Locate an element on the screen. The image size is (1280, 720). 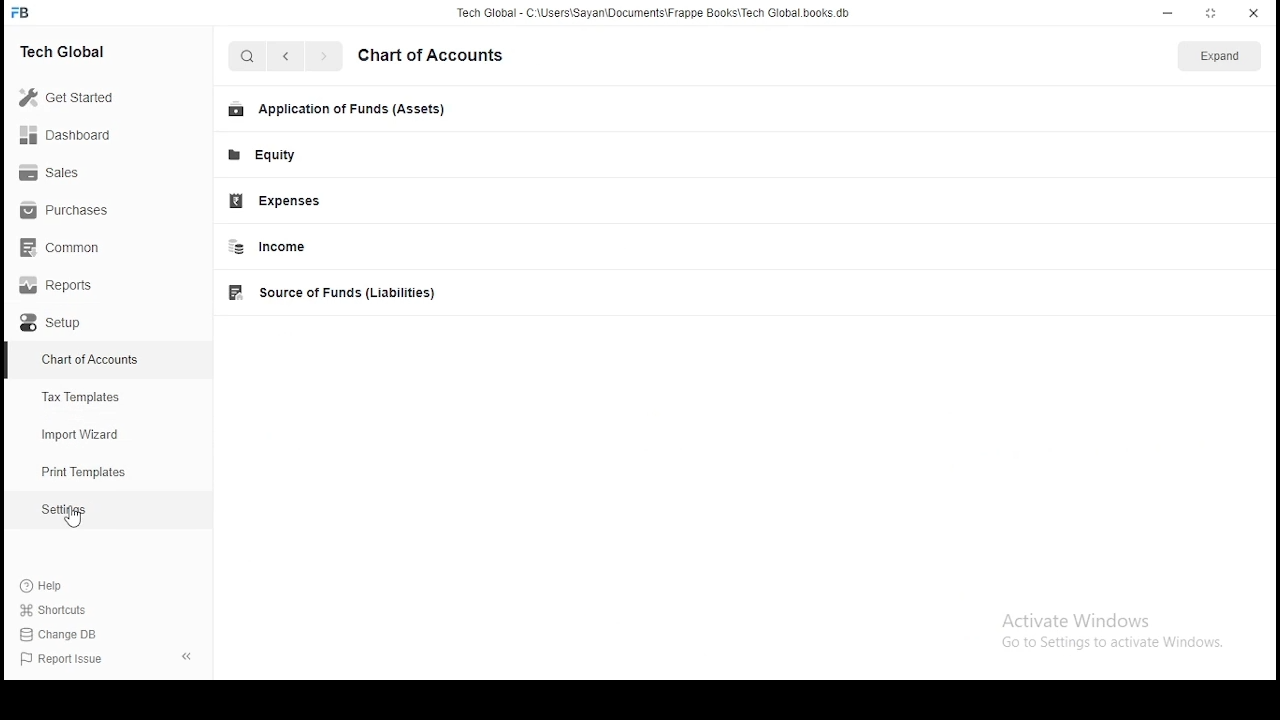
print templates  is located at coordinates (87, 472).